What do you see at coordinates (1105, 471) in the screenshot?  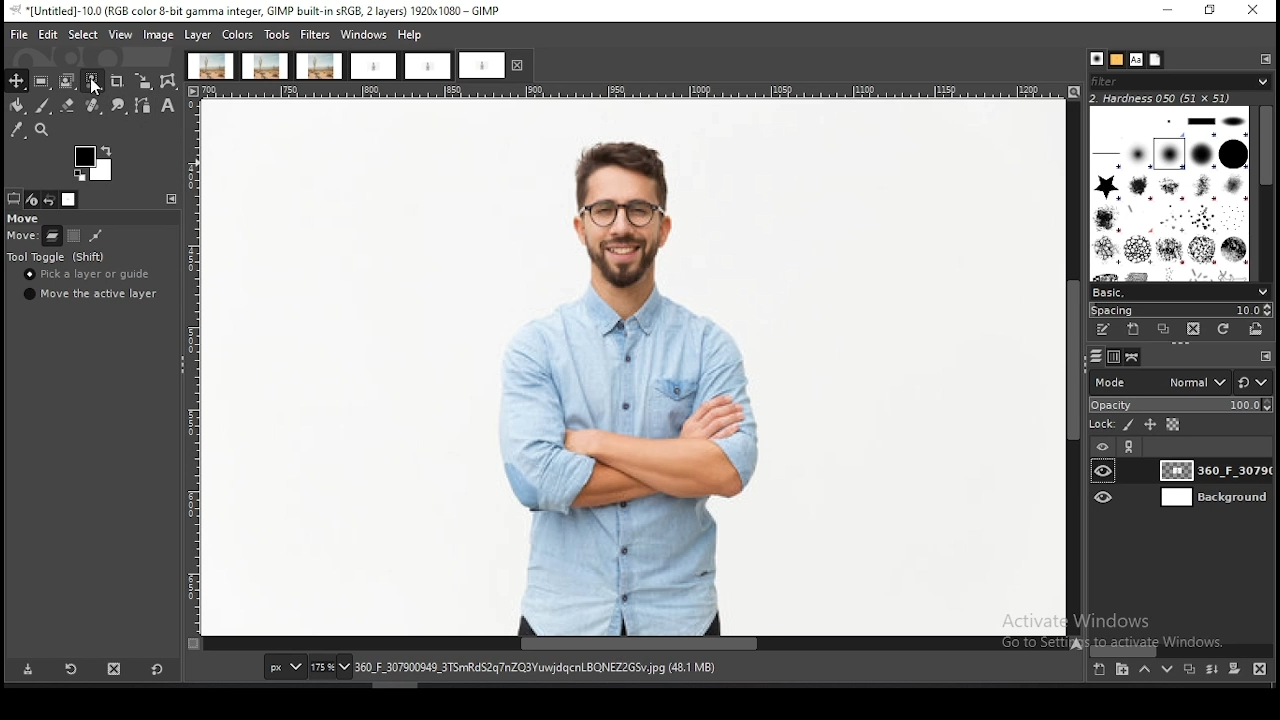 I see `layer visibility on/off` at bounding box center [1105, 471].